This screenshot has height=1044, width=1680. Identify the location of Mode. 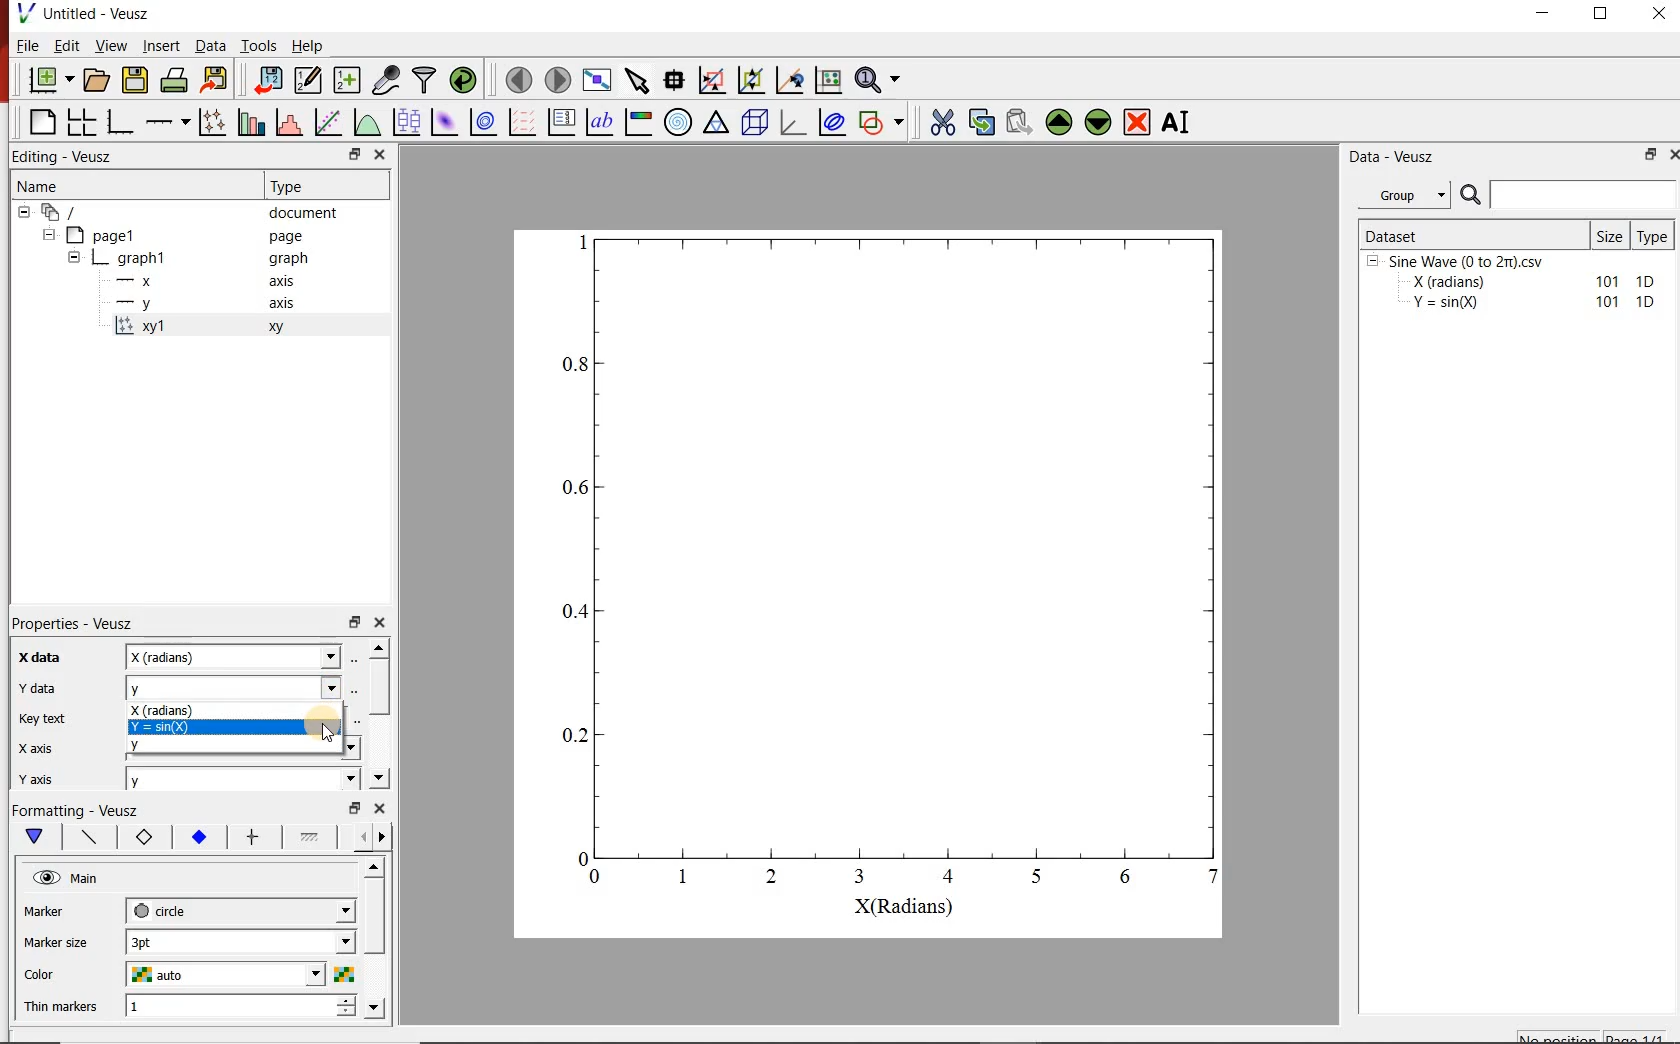
(35, 775).